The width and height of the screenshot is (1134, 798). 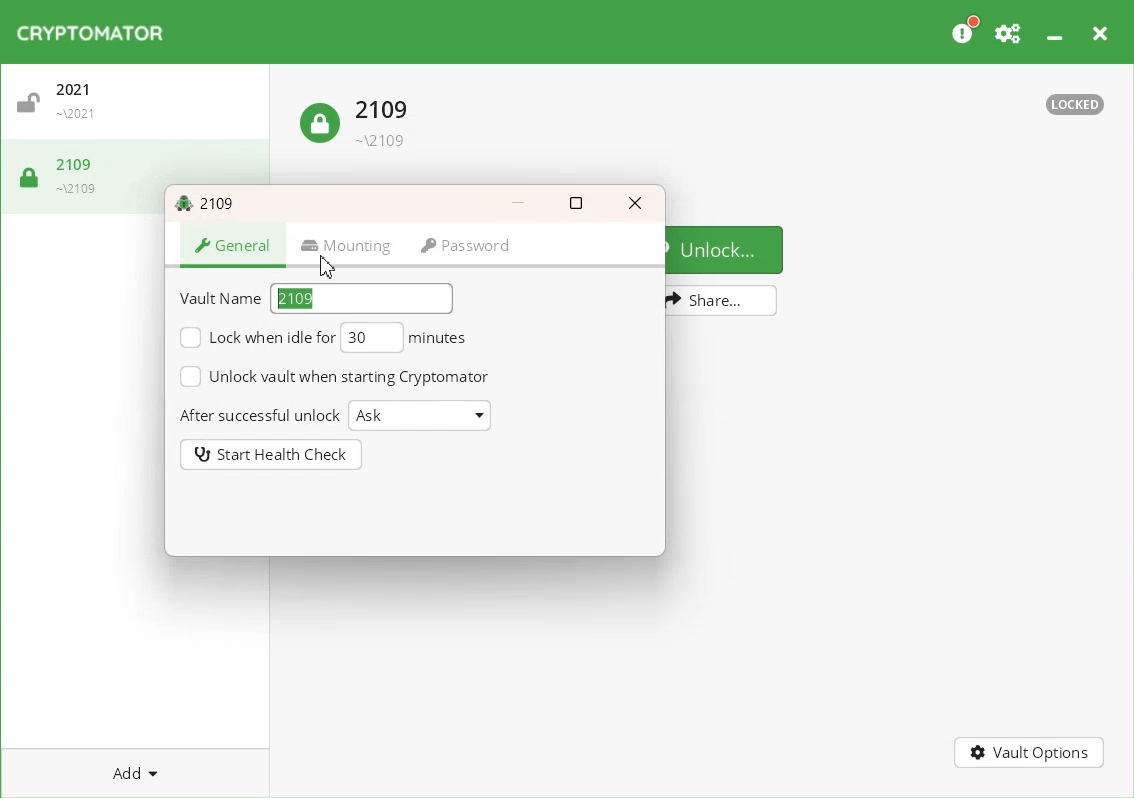 I want to click on Unlock, so click(x=727, y=248).